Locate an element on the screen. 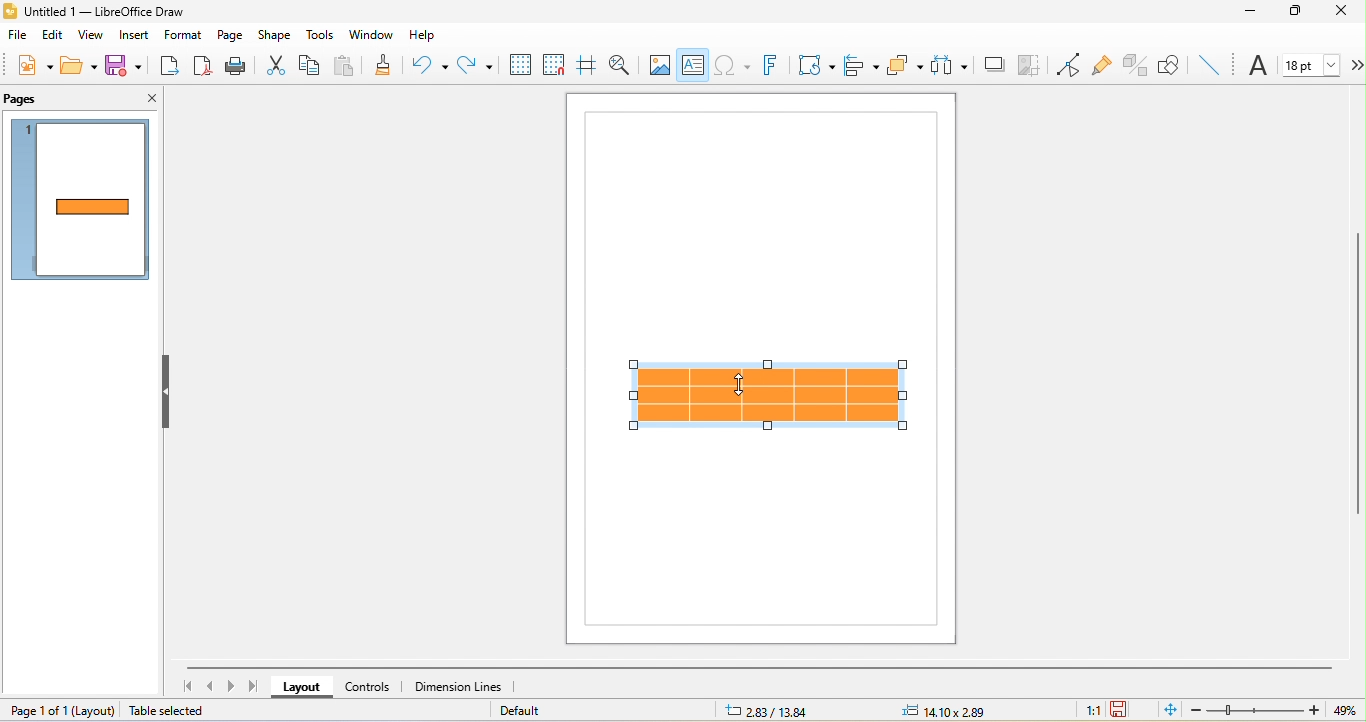  show draw function is located at coordinates (1171, 64).